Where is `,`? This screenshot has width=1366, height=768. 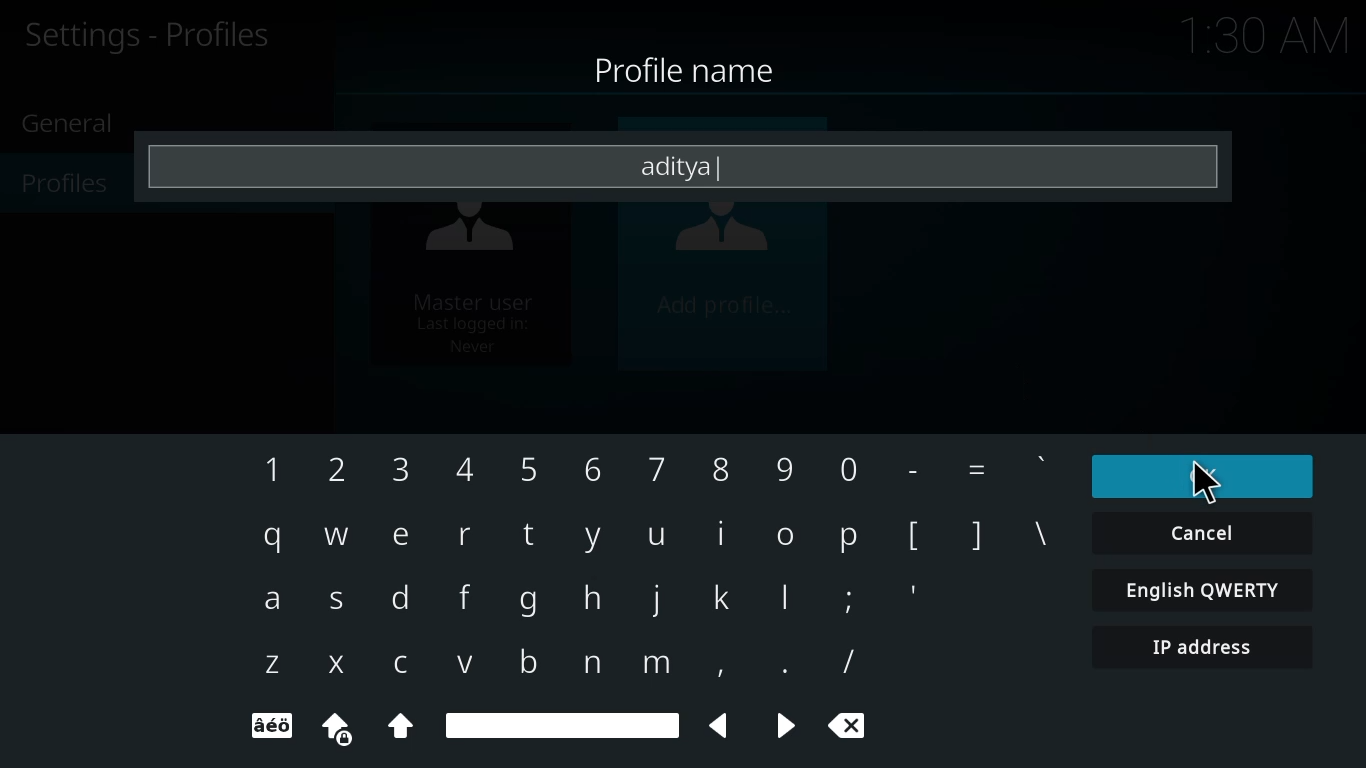 , is located at coordinates (723, 672).